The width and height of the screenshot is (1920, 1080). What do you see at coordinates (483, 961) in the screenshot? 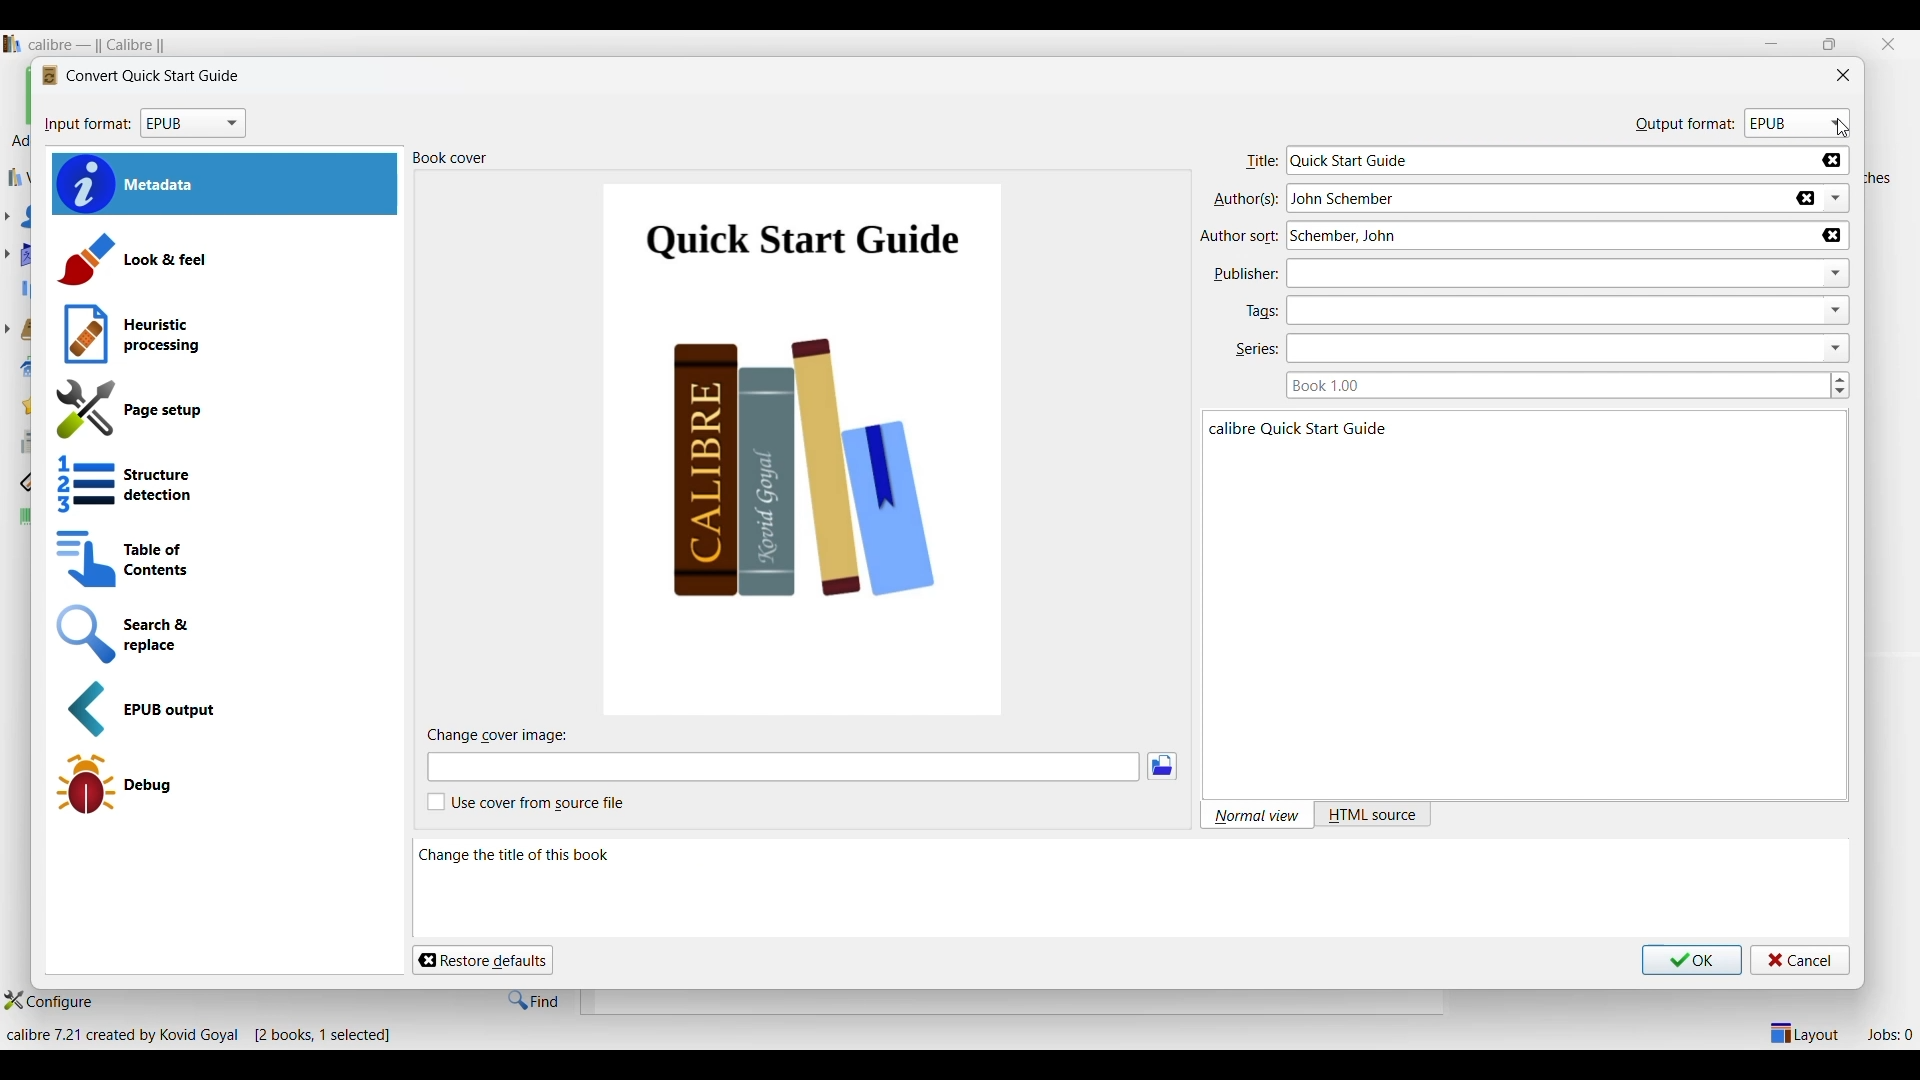
I see `Restore defaults` at bounding box center [483, 961].